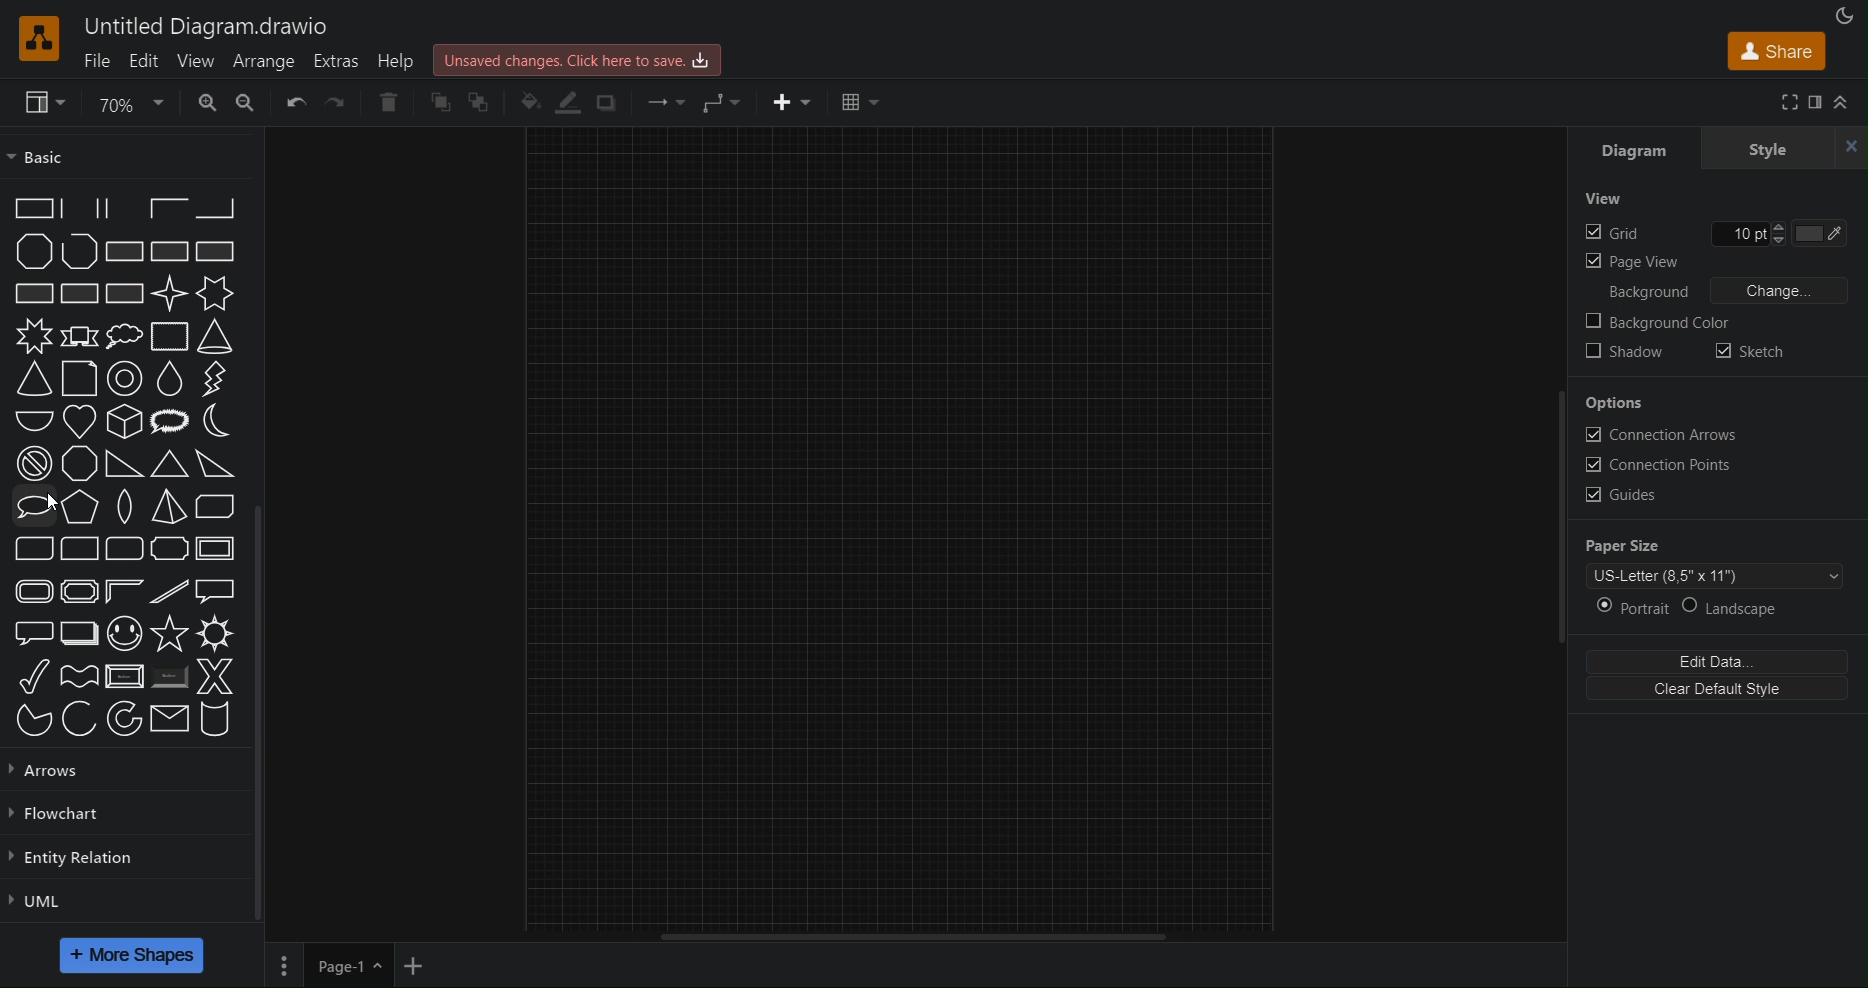  I want to click on Paper Size, so click(1621, 546).